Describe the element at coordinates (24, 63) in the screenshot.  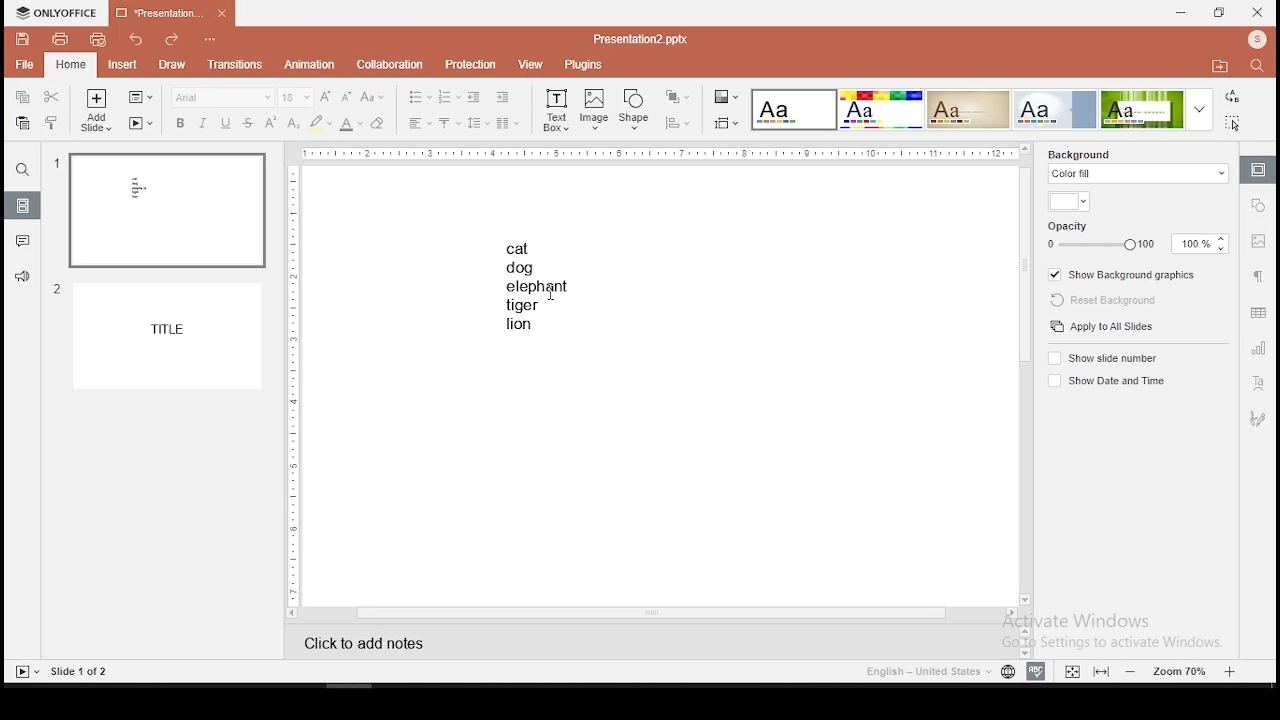
I see `file` at that location.